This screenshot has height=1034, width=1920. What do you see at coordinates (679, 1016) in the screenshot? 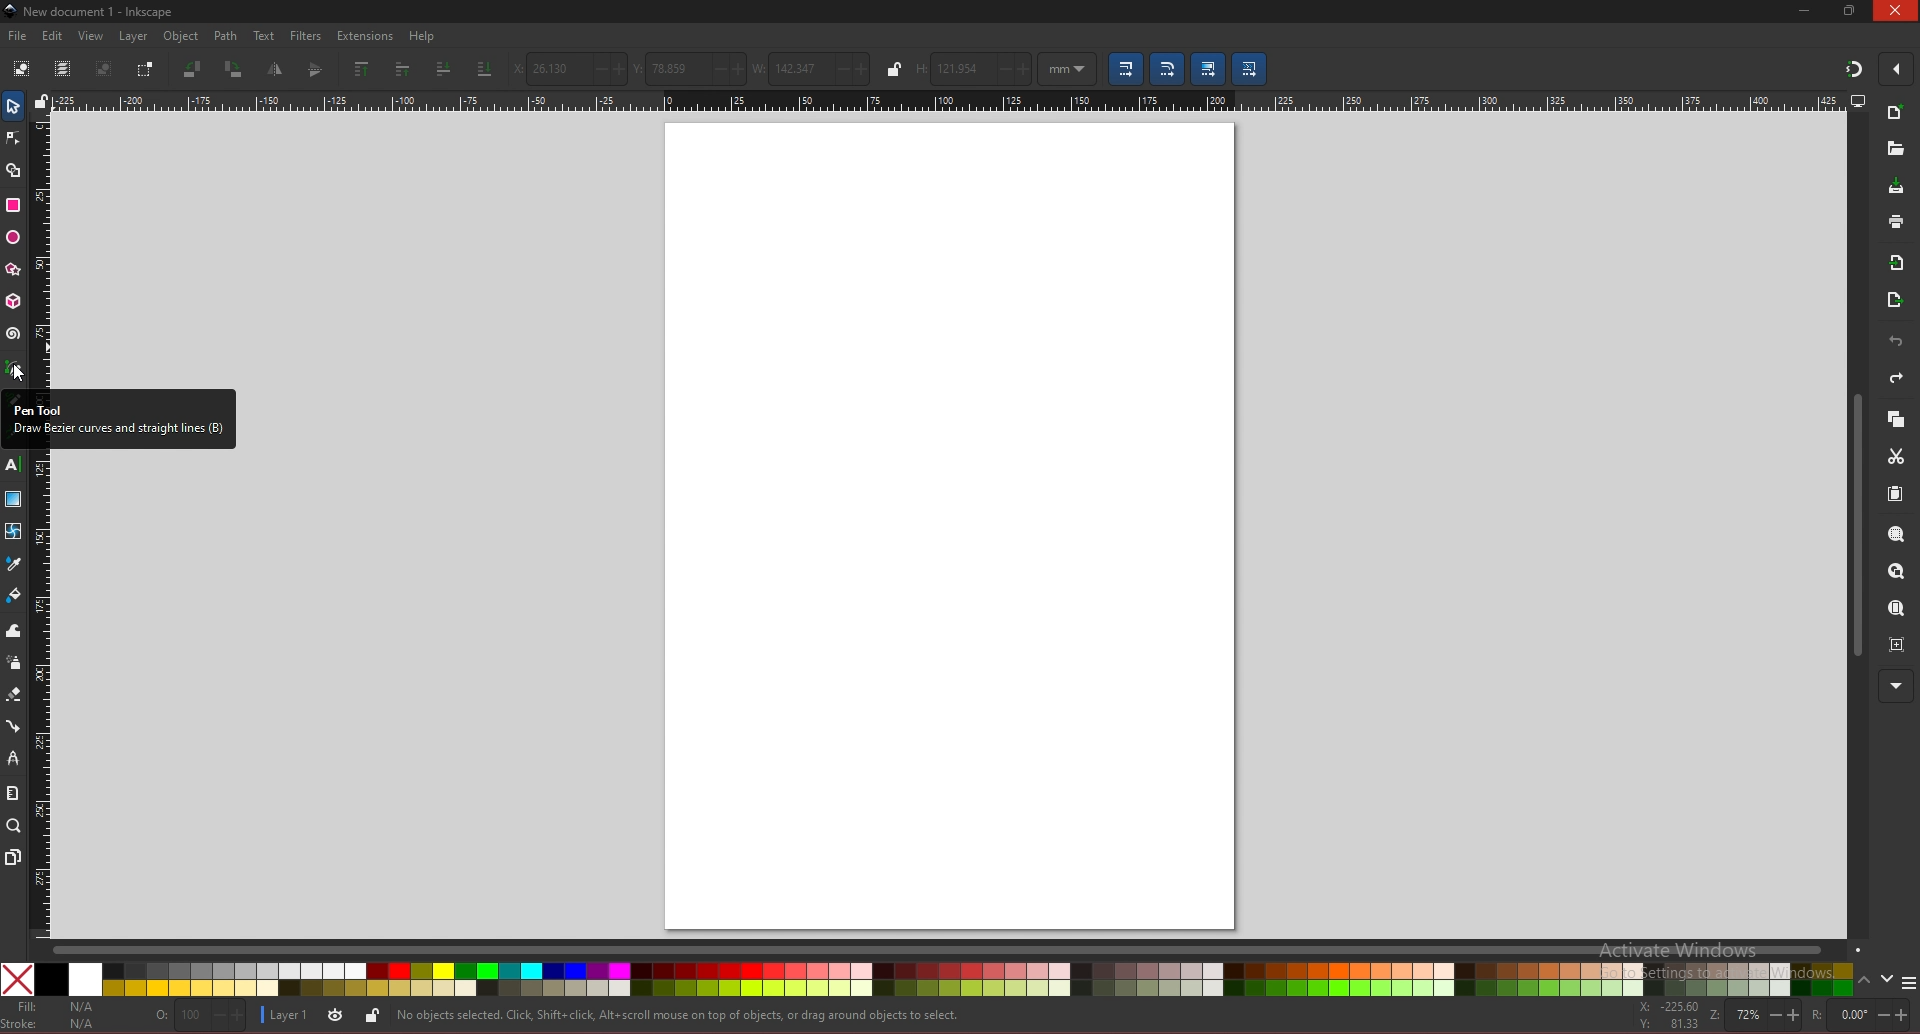
I see `info` at bounding box center [679, 1016].